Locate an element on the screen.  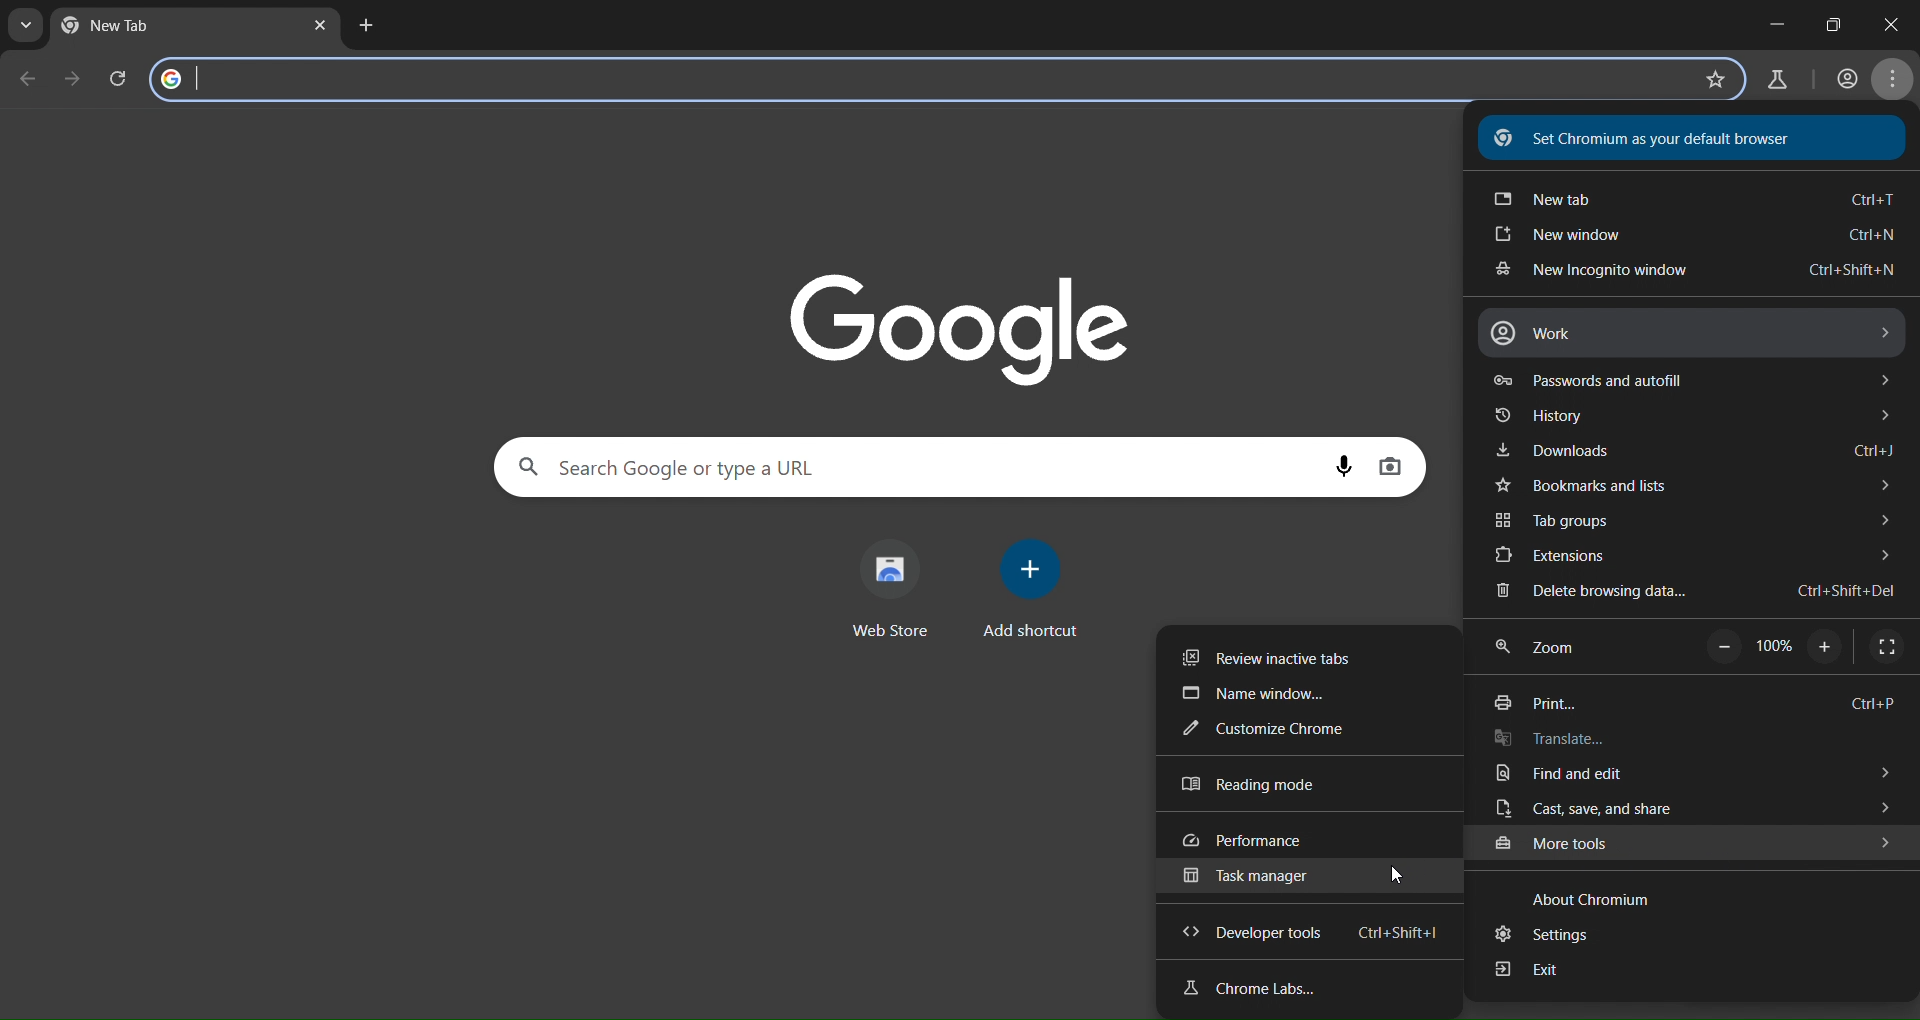
close is located at coordinates (1901, 23).